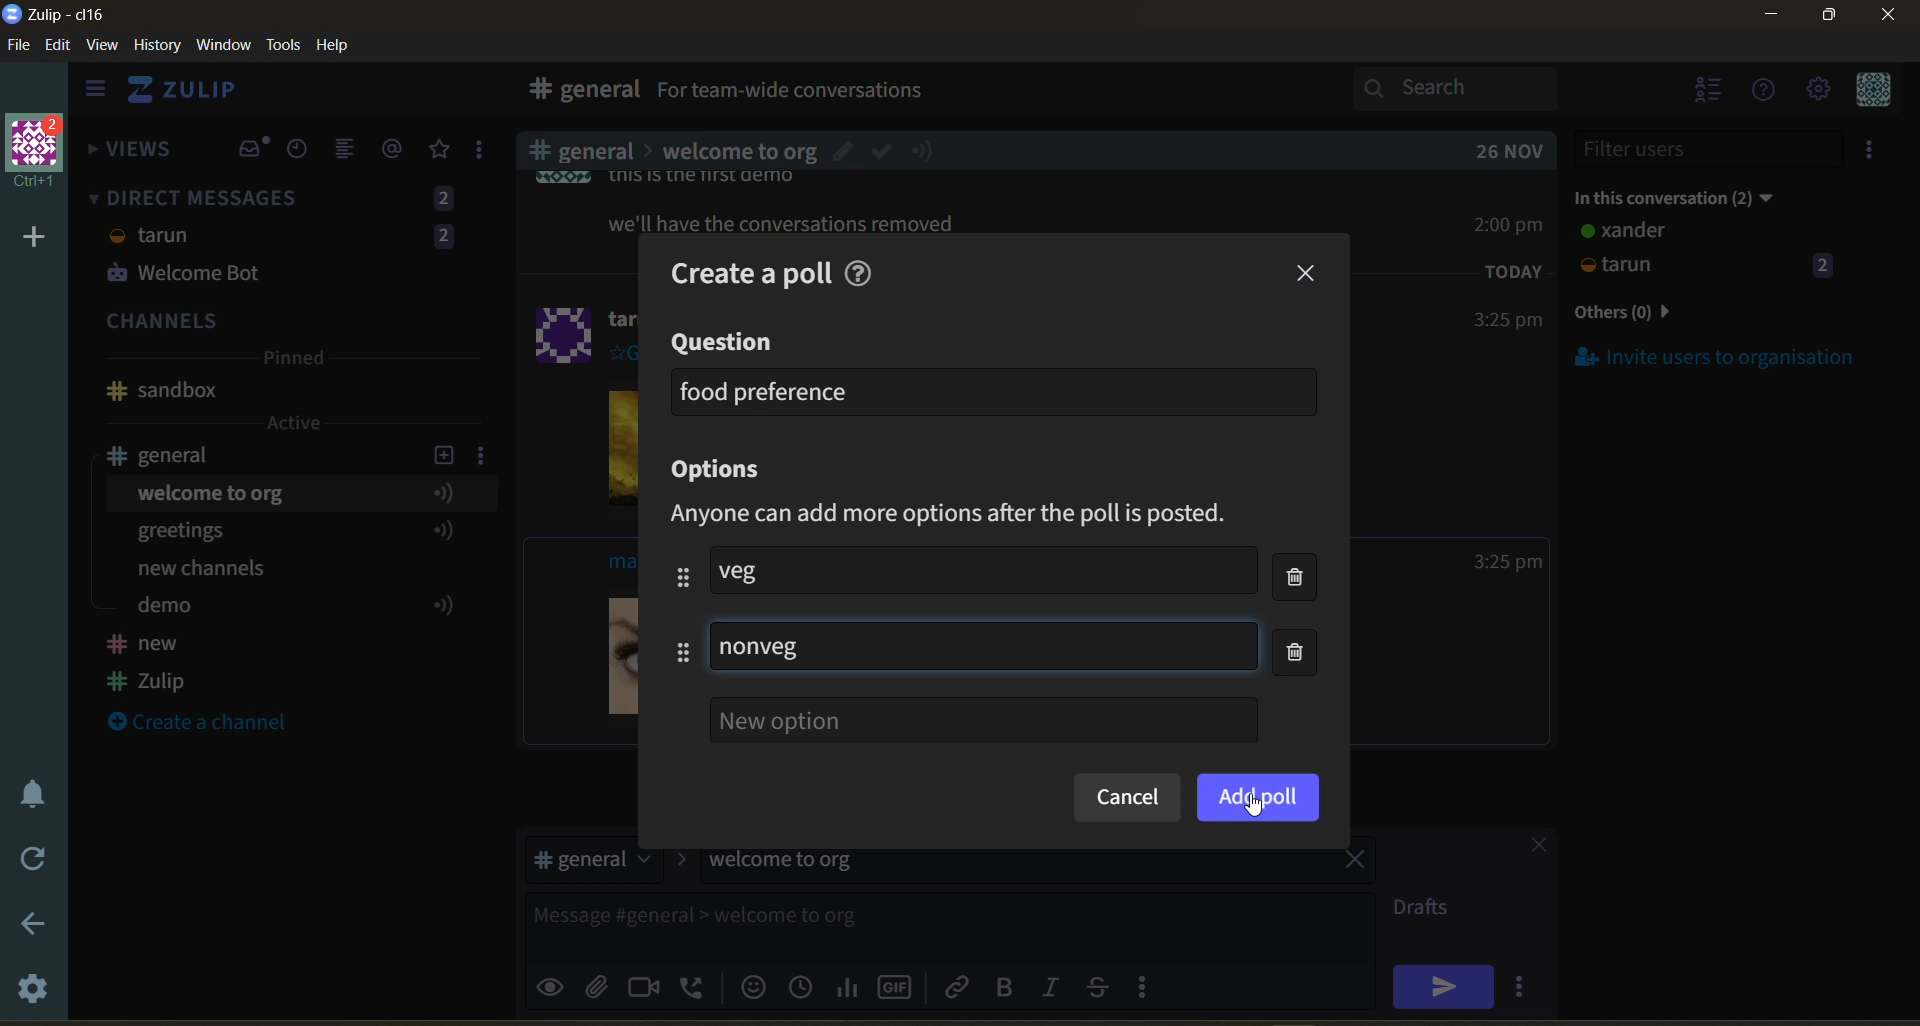 This screenshot has height=1026, width=1920. Describe the element at coordinates (396, 149) in the screenshot. I see `mentions` at that location.